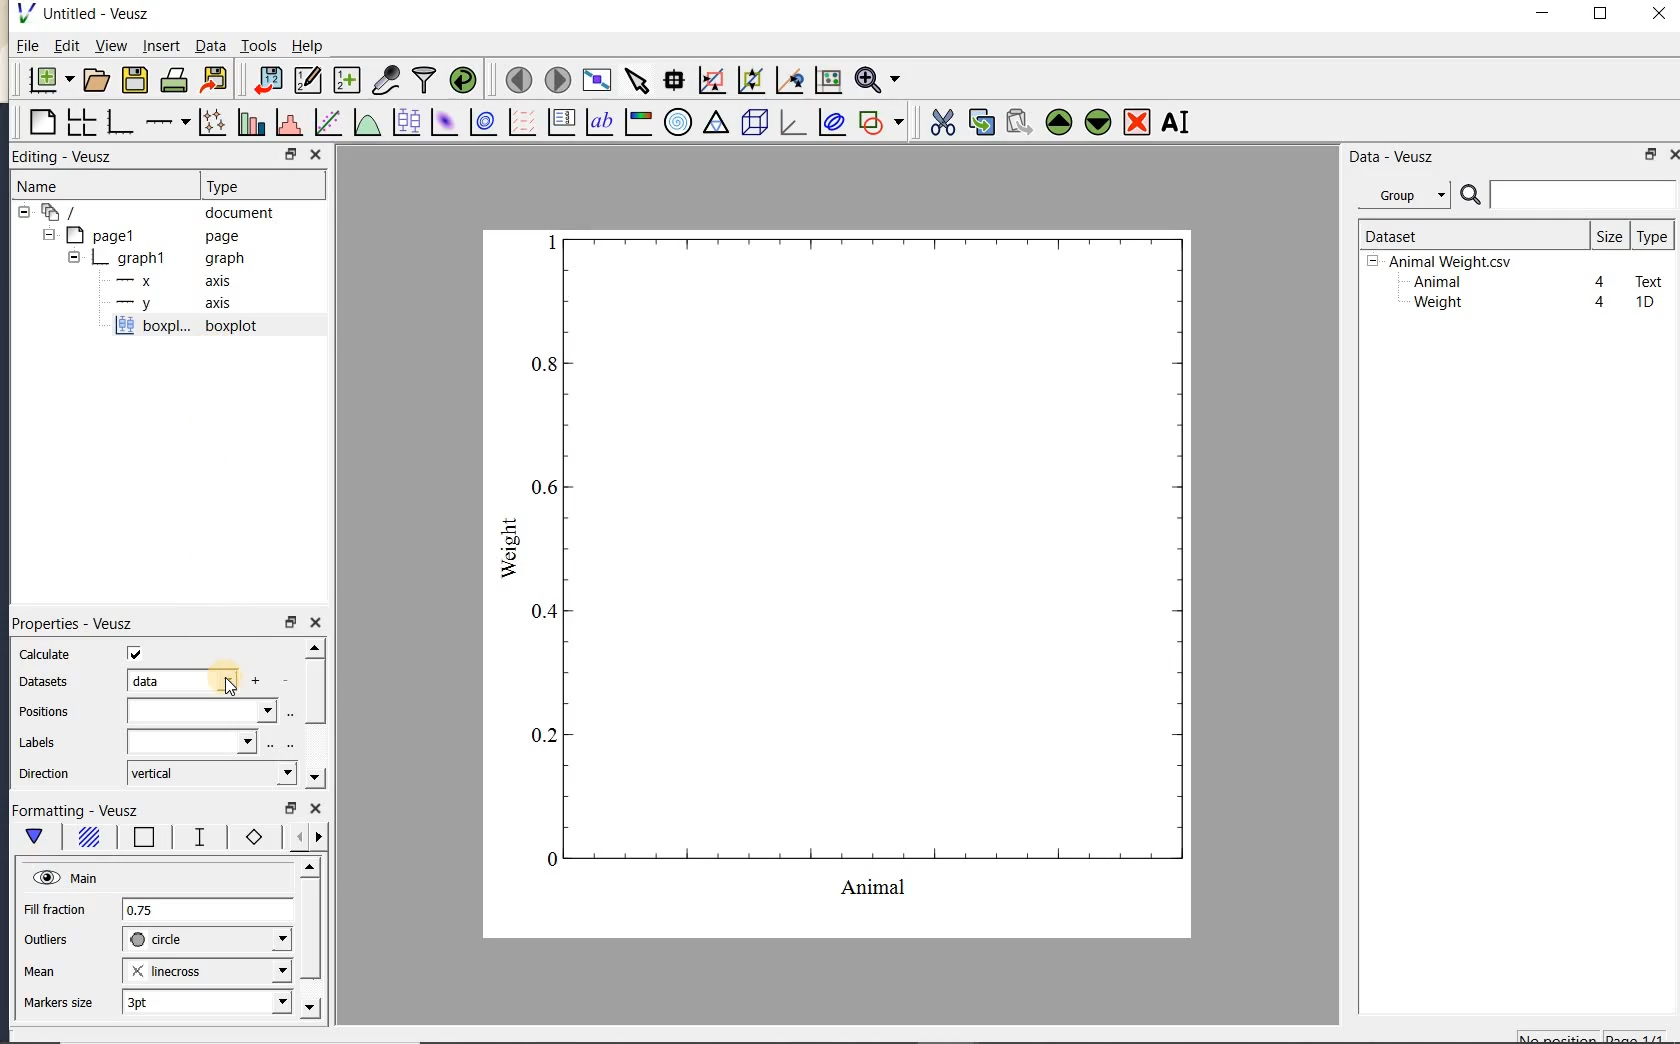 Image resolution: width=1680 pixels, height=1044 pixels. I want to click on Data - Veusz, so click(1409, 196).